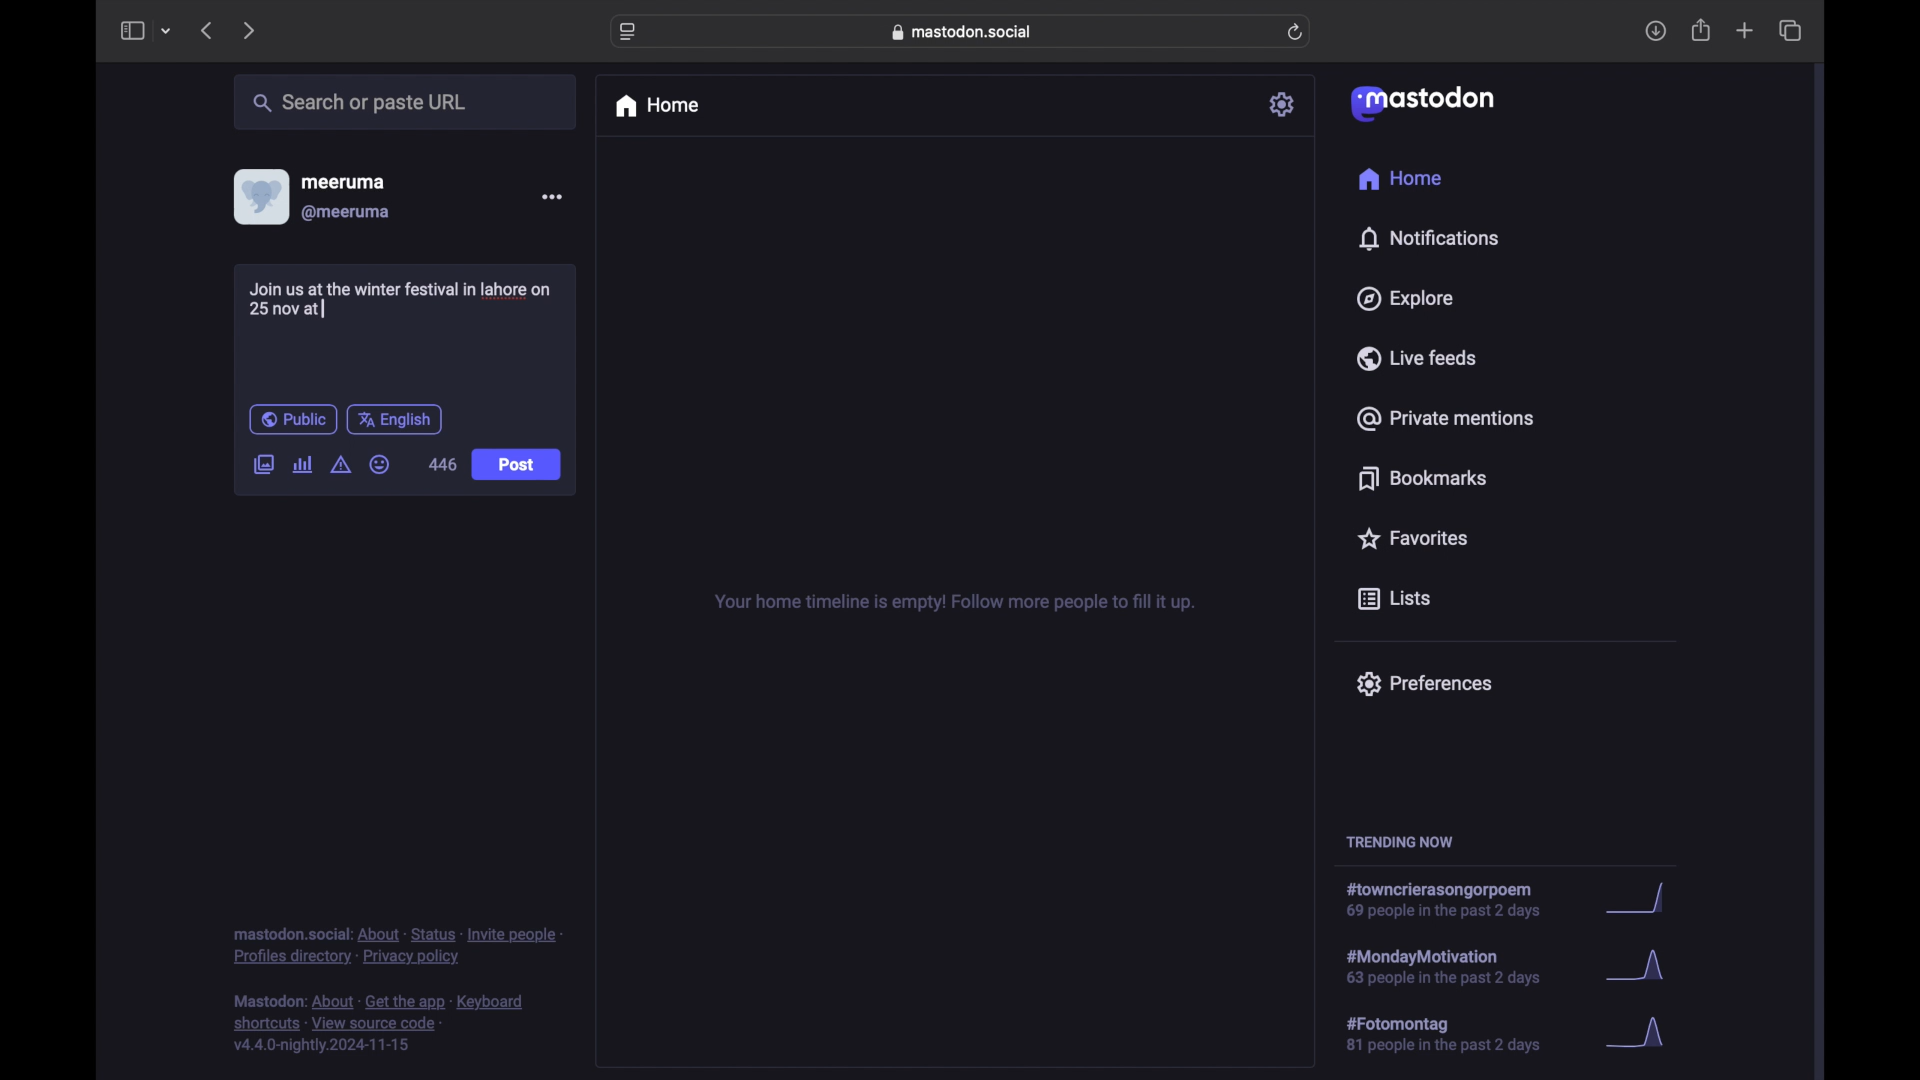  Describe the element at coordinates (1656, 32) in the screenshot. I see `download` at that location.